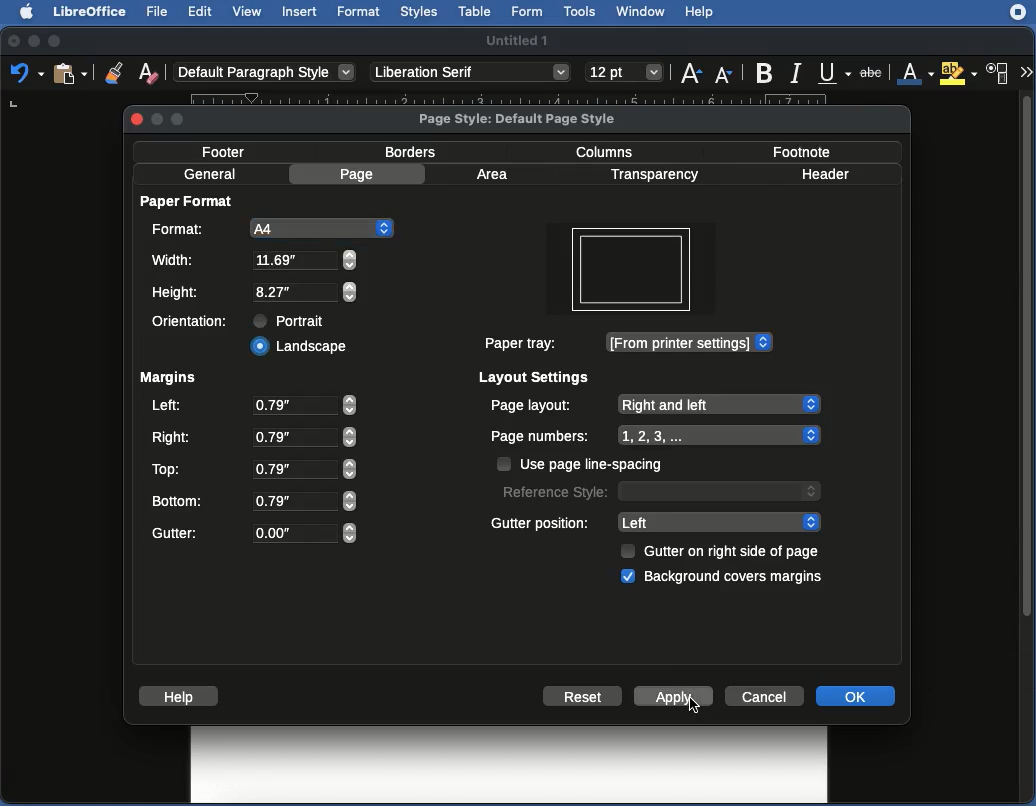  Describe the element at coordinates (871, 70) in the screenshot. I see `strikethrough` at that location.